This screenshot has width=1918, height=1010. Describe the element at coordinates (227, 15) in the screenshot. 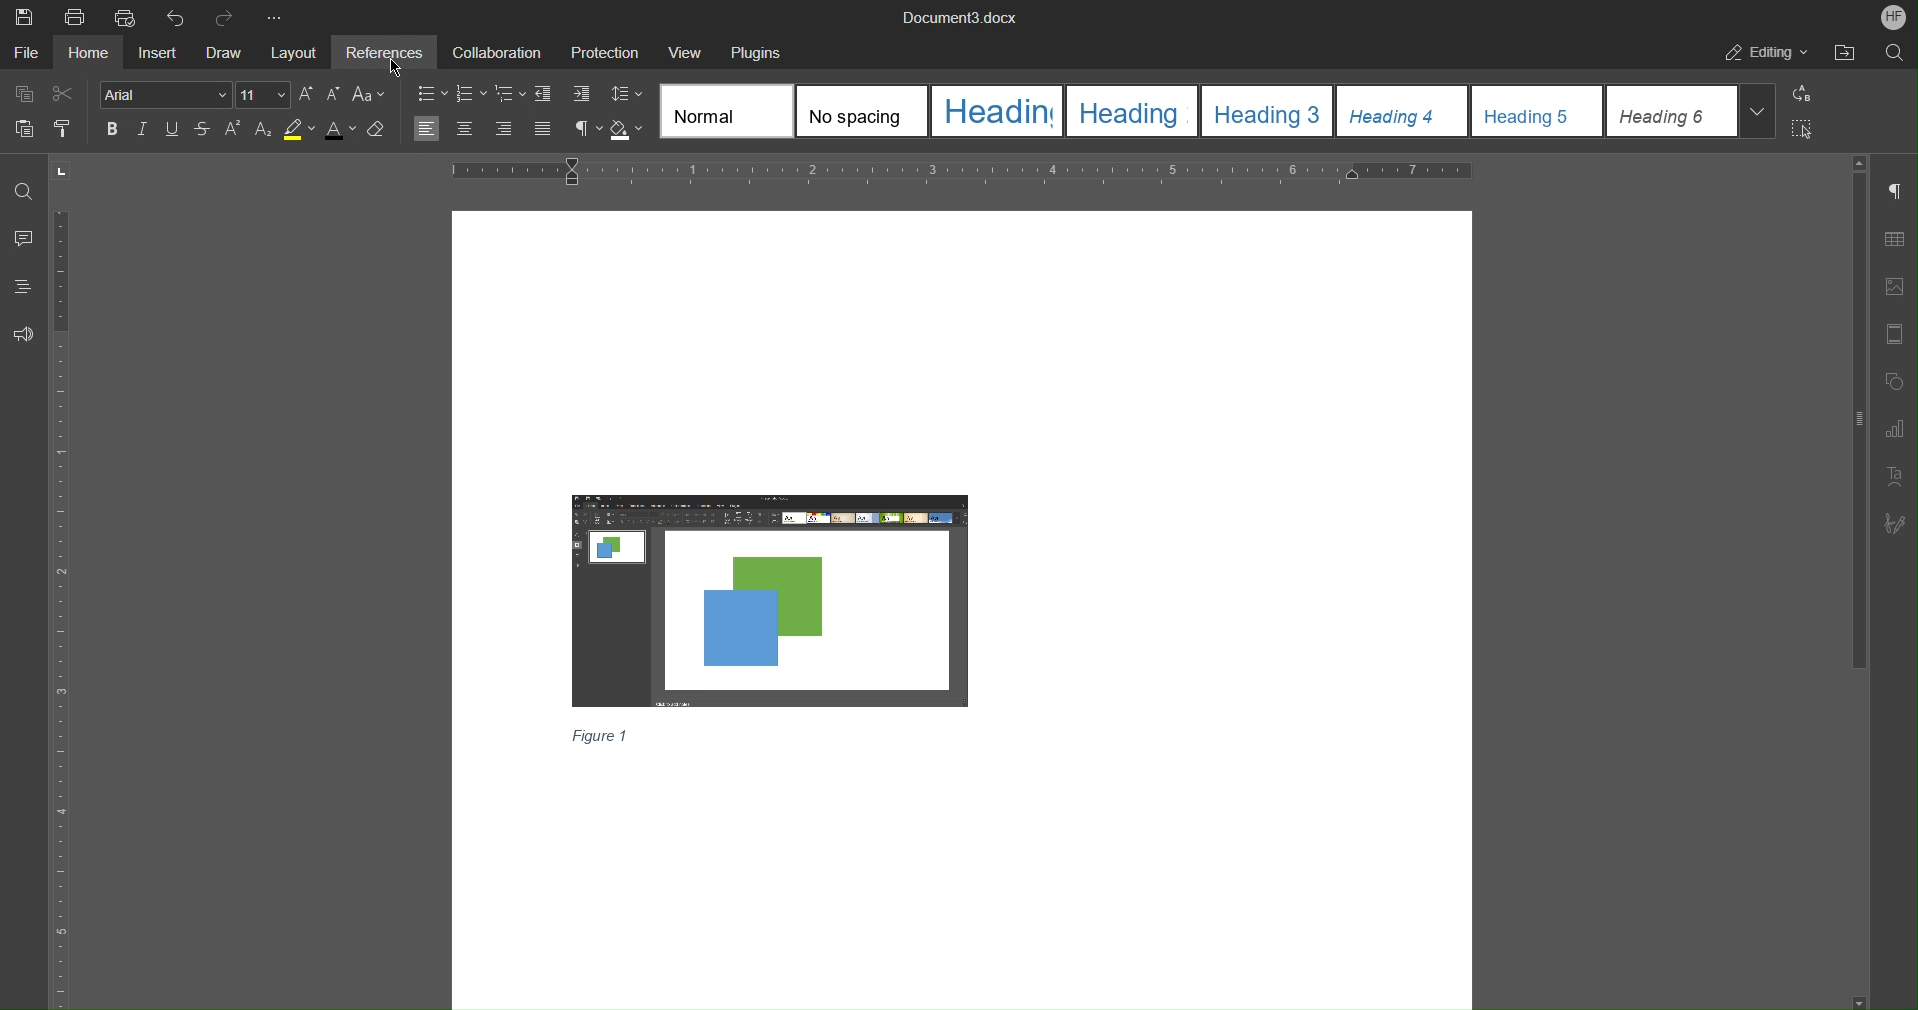

I see `Redo` at that location.